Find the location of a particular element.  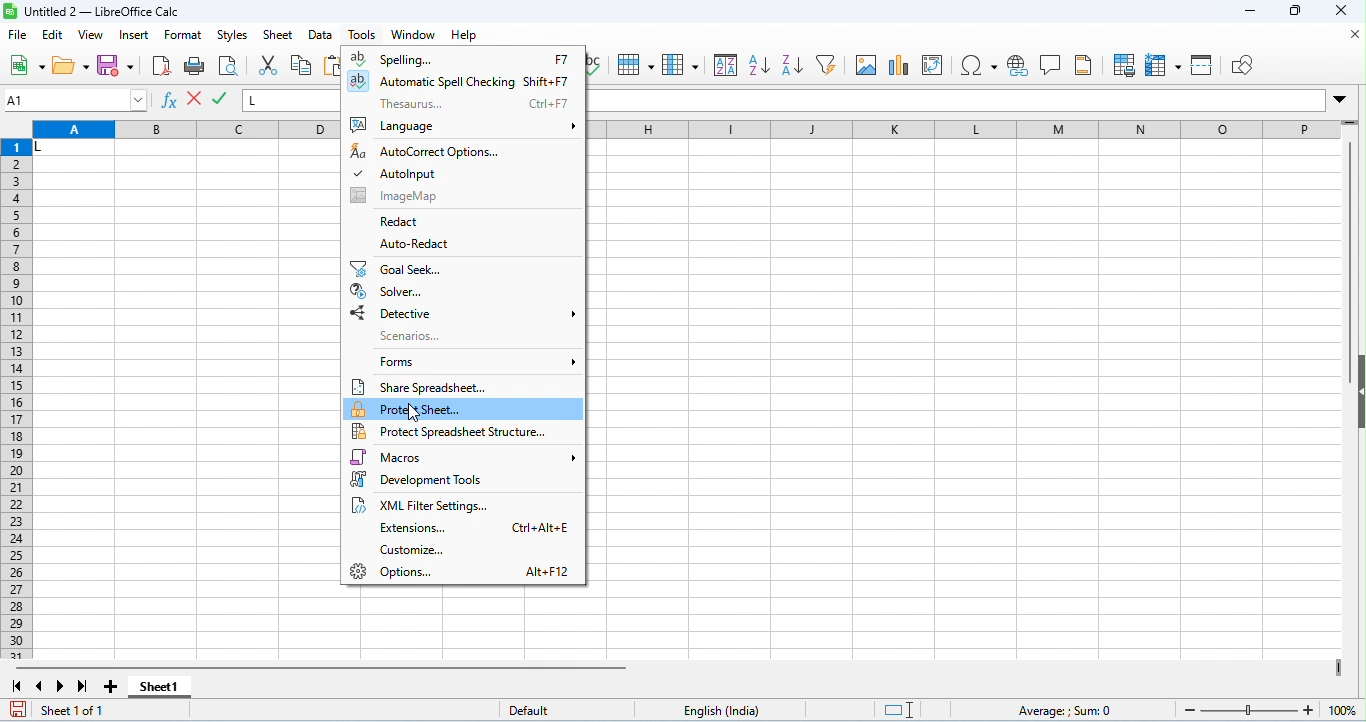

column is located at coordinates (680, 64).